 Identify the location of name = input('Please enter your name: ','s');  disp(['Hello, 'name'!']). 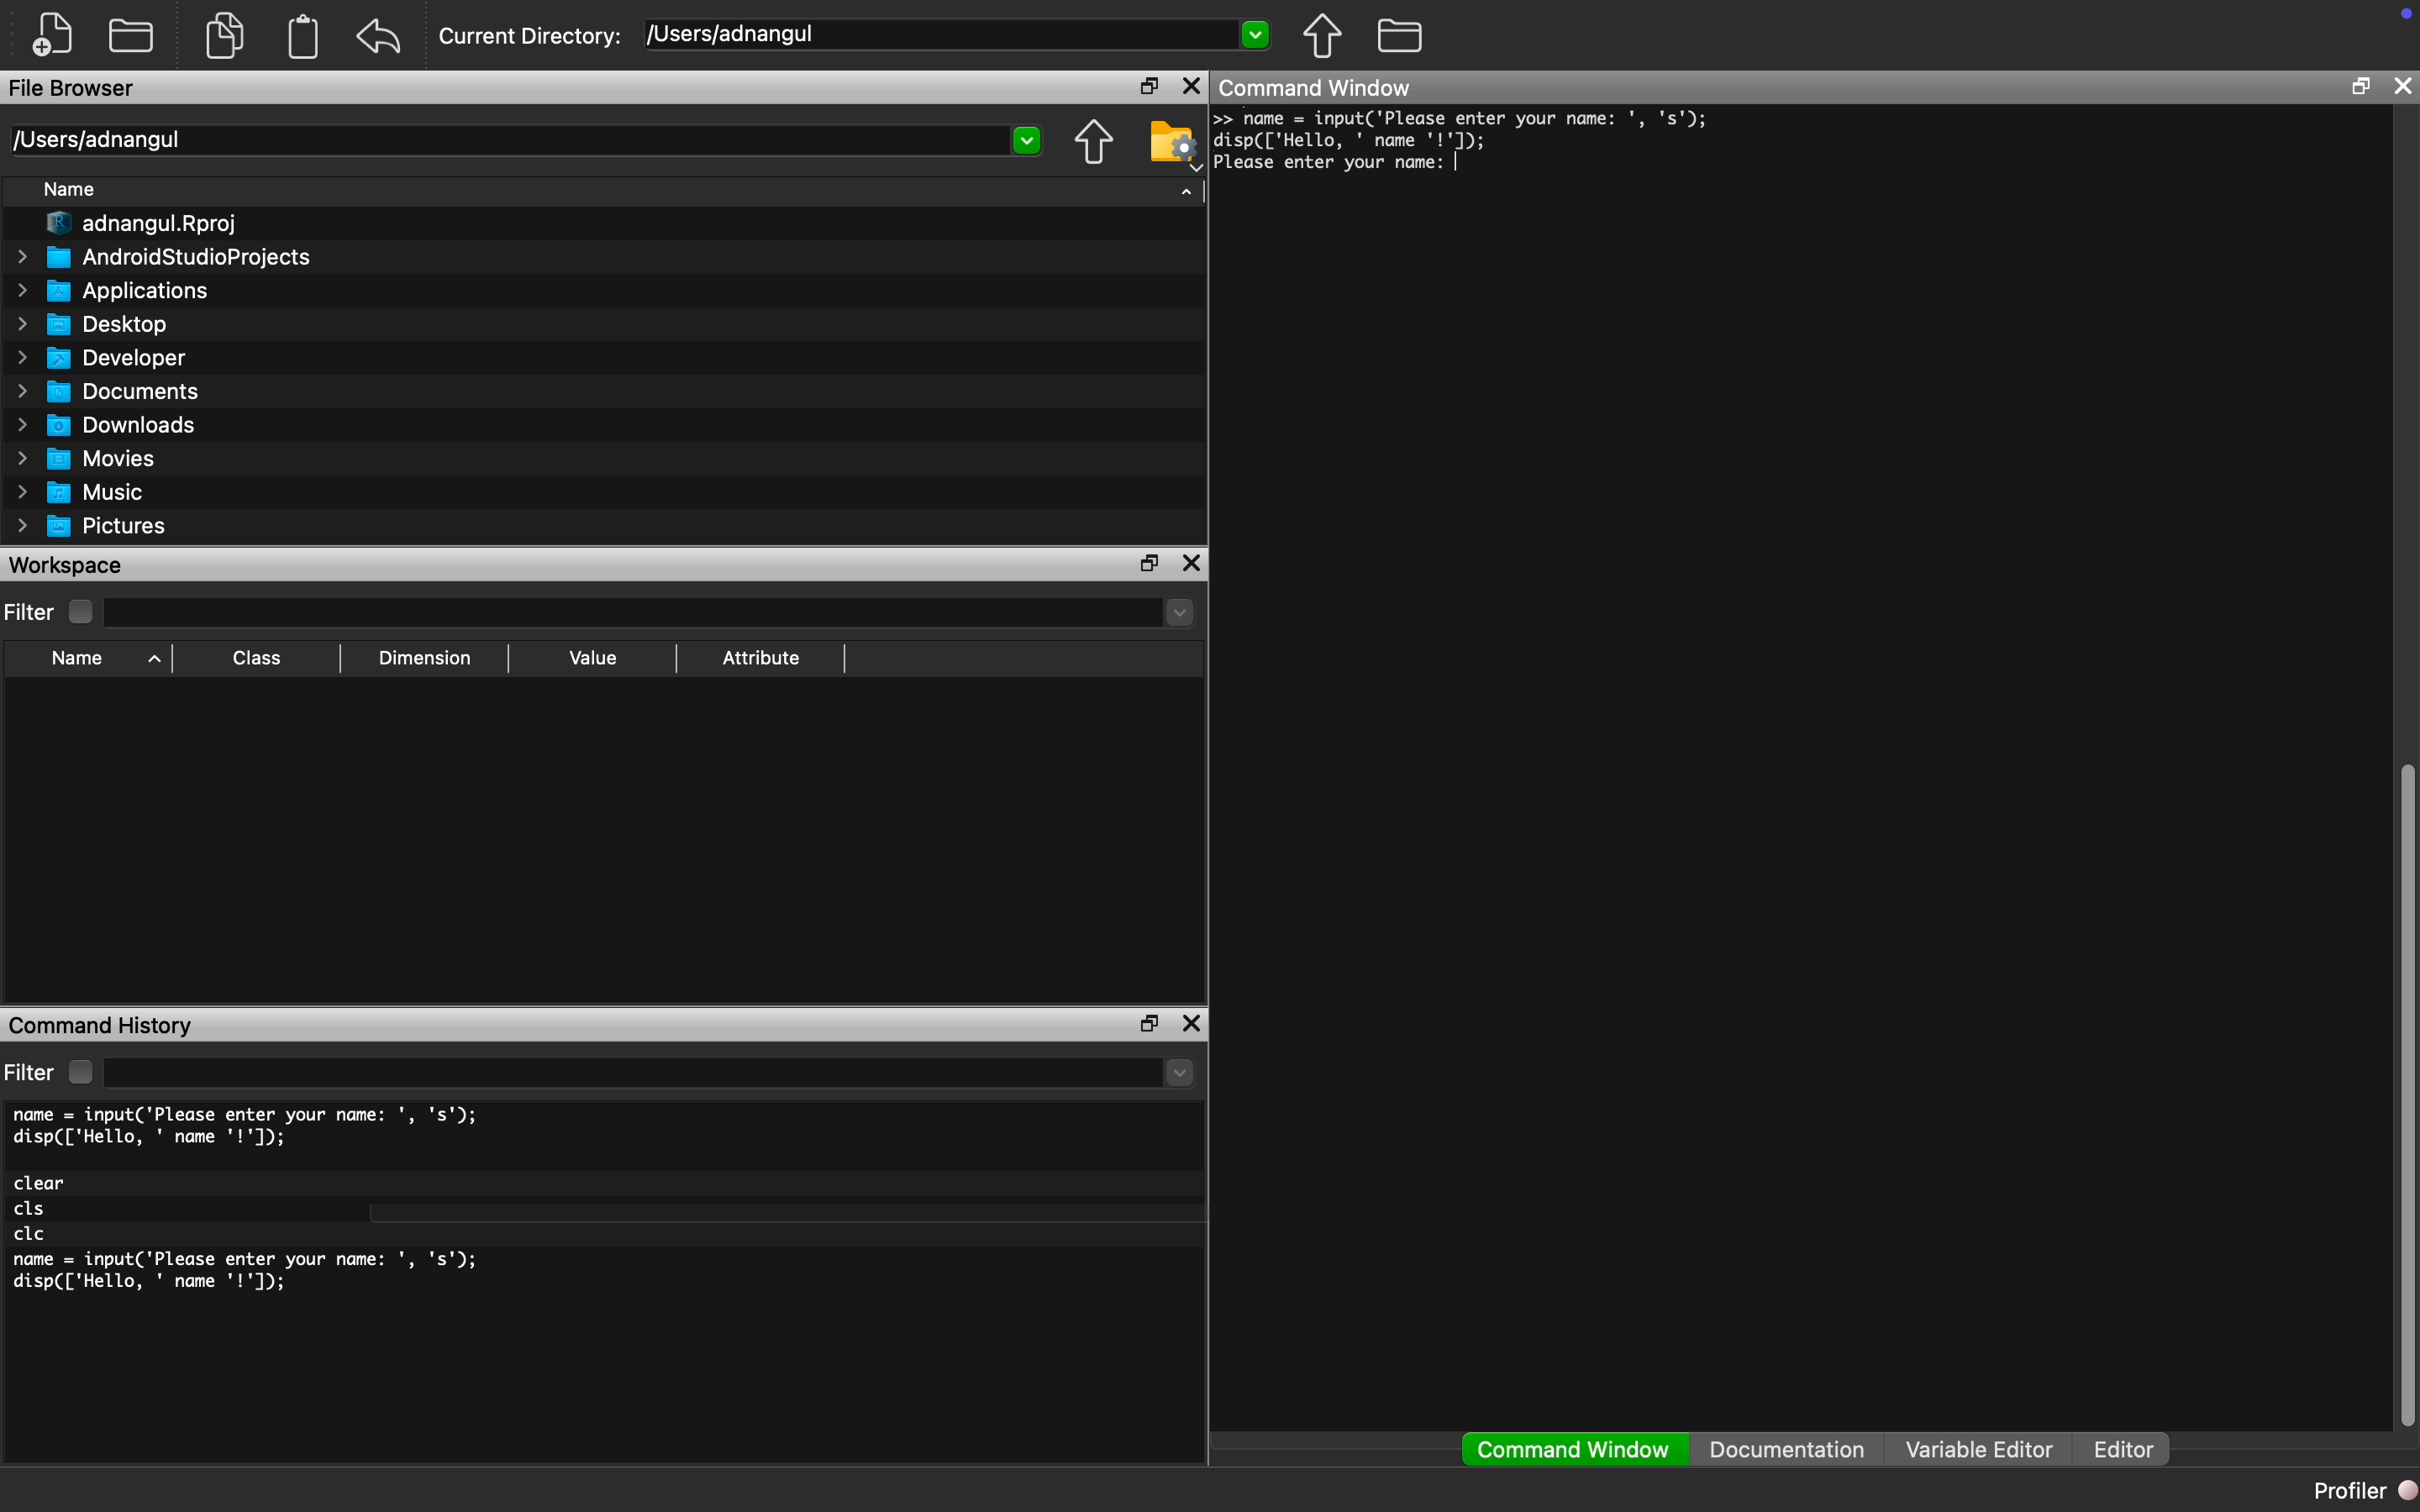
(251, 1277).